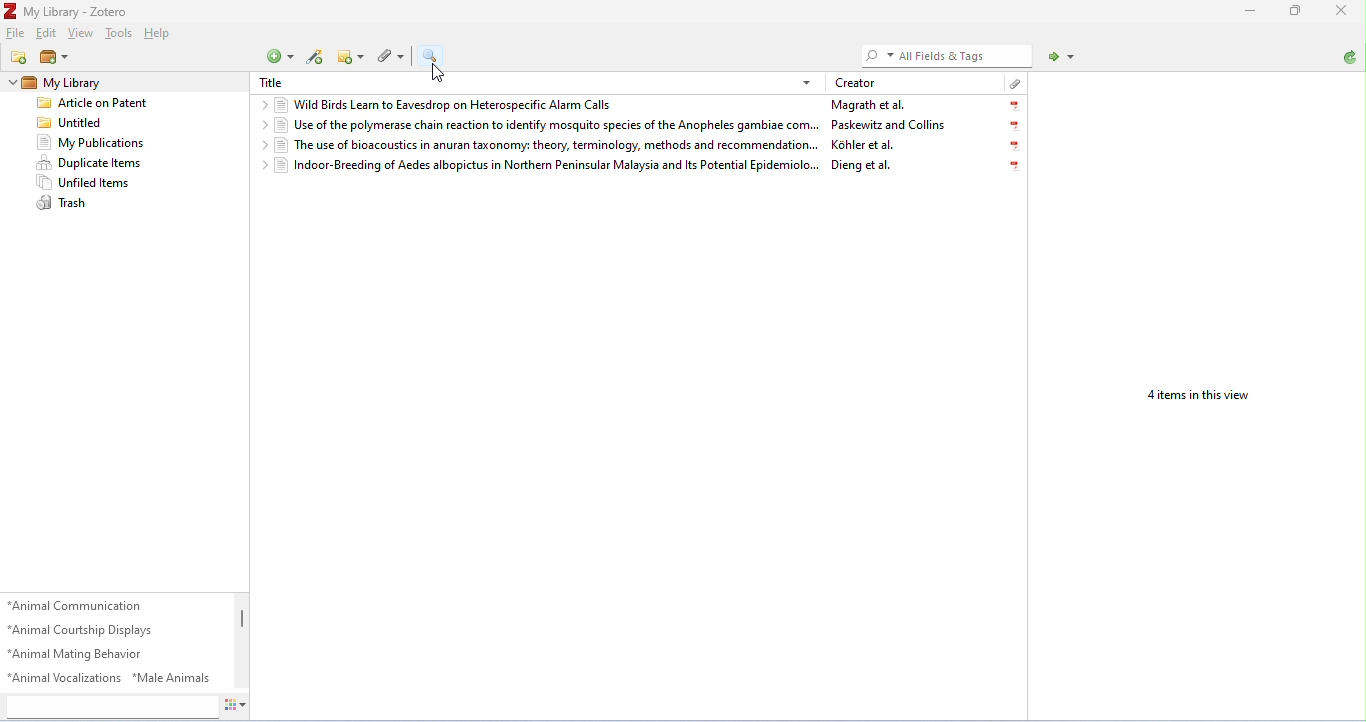 The width and height of the screenshot is (1366, 722). Describe the element at coordinates (1016, 147) in the screenshot. I see `pdf icon` at that location.